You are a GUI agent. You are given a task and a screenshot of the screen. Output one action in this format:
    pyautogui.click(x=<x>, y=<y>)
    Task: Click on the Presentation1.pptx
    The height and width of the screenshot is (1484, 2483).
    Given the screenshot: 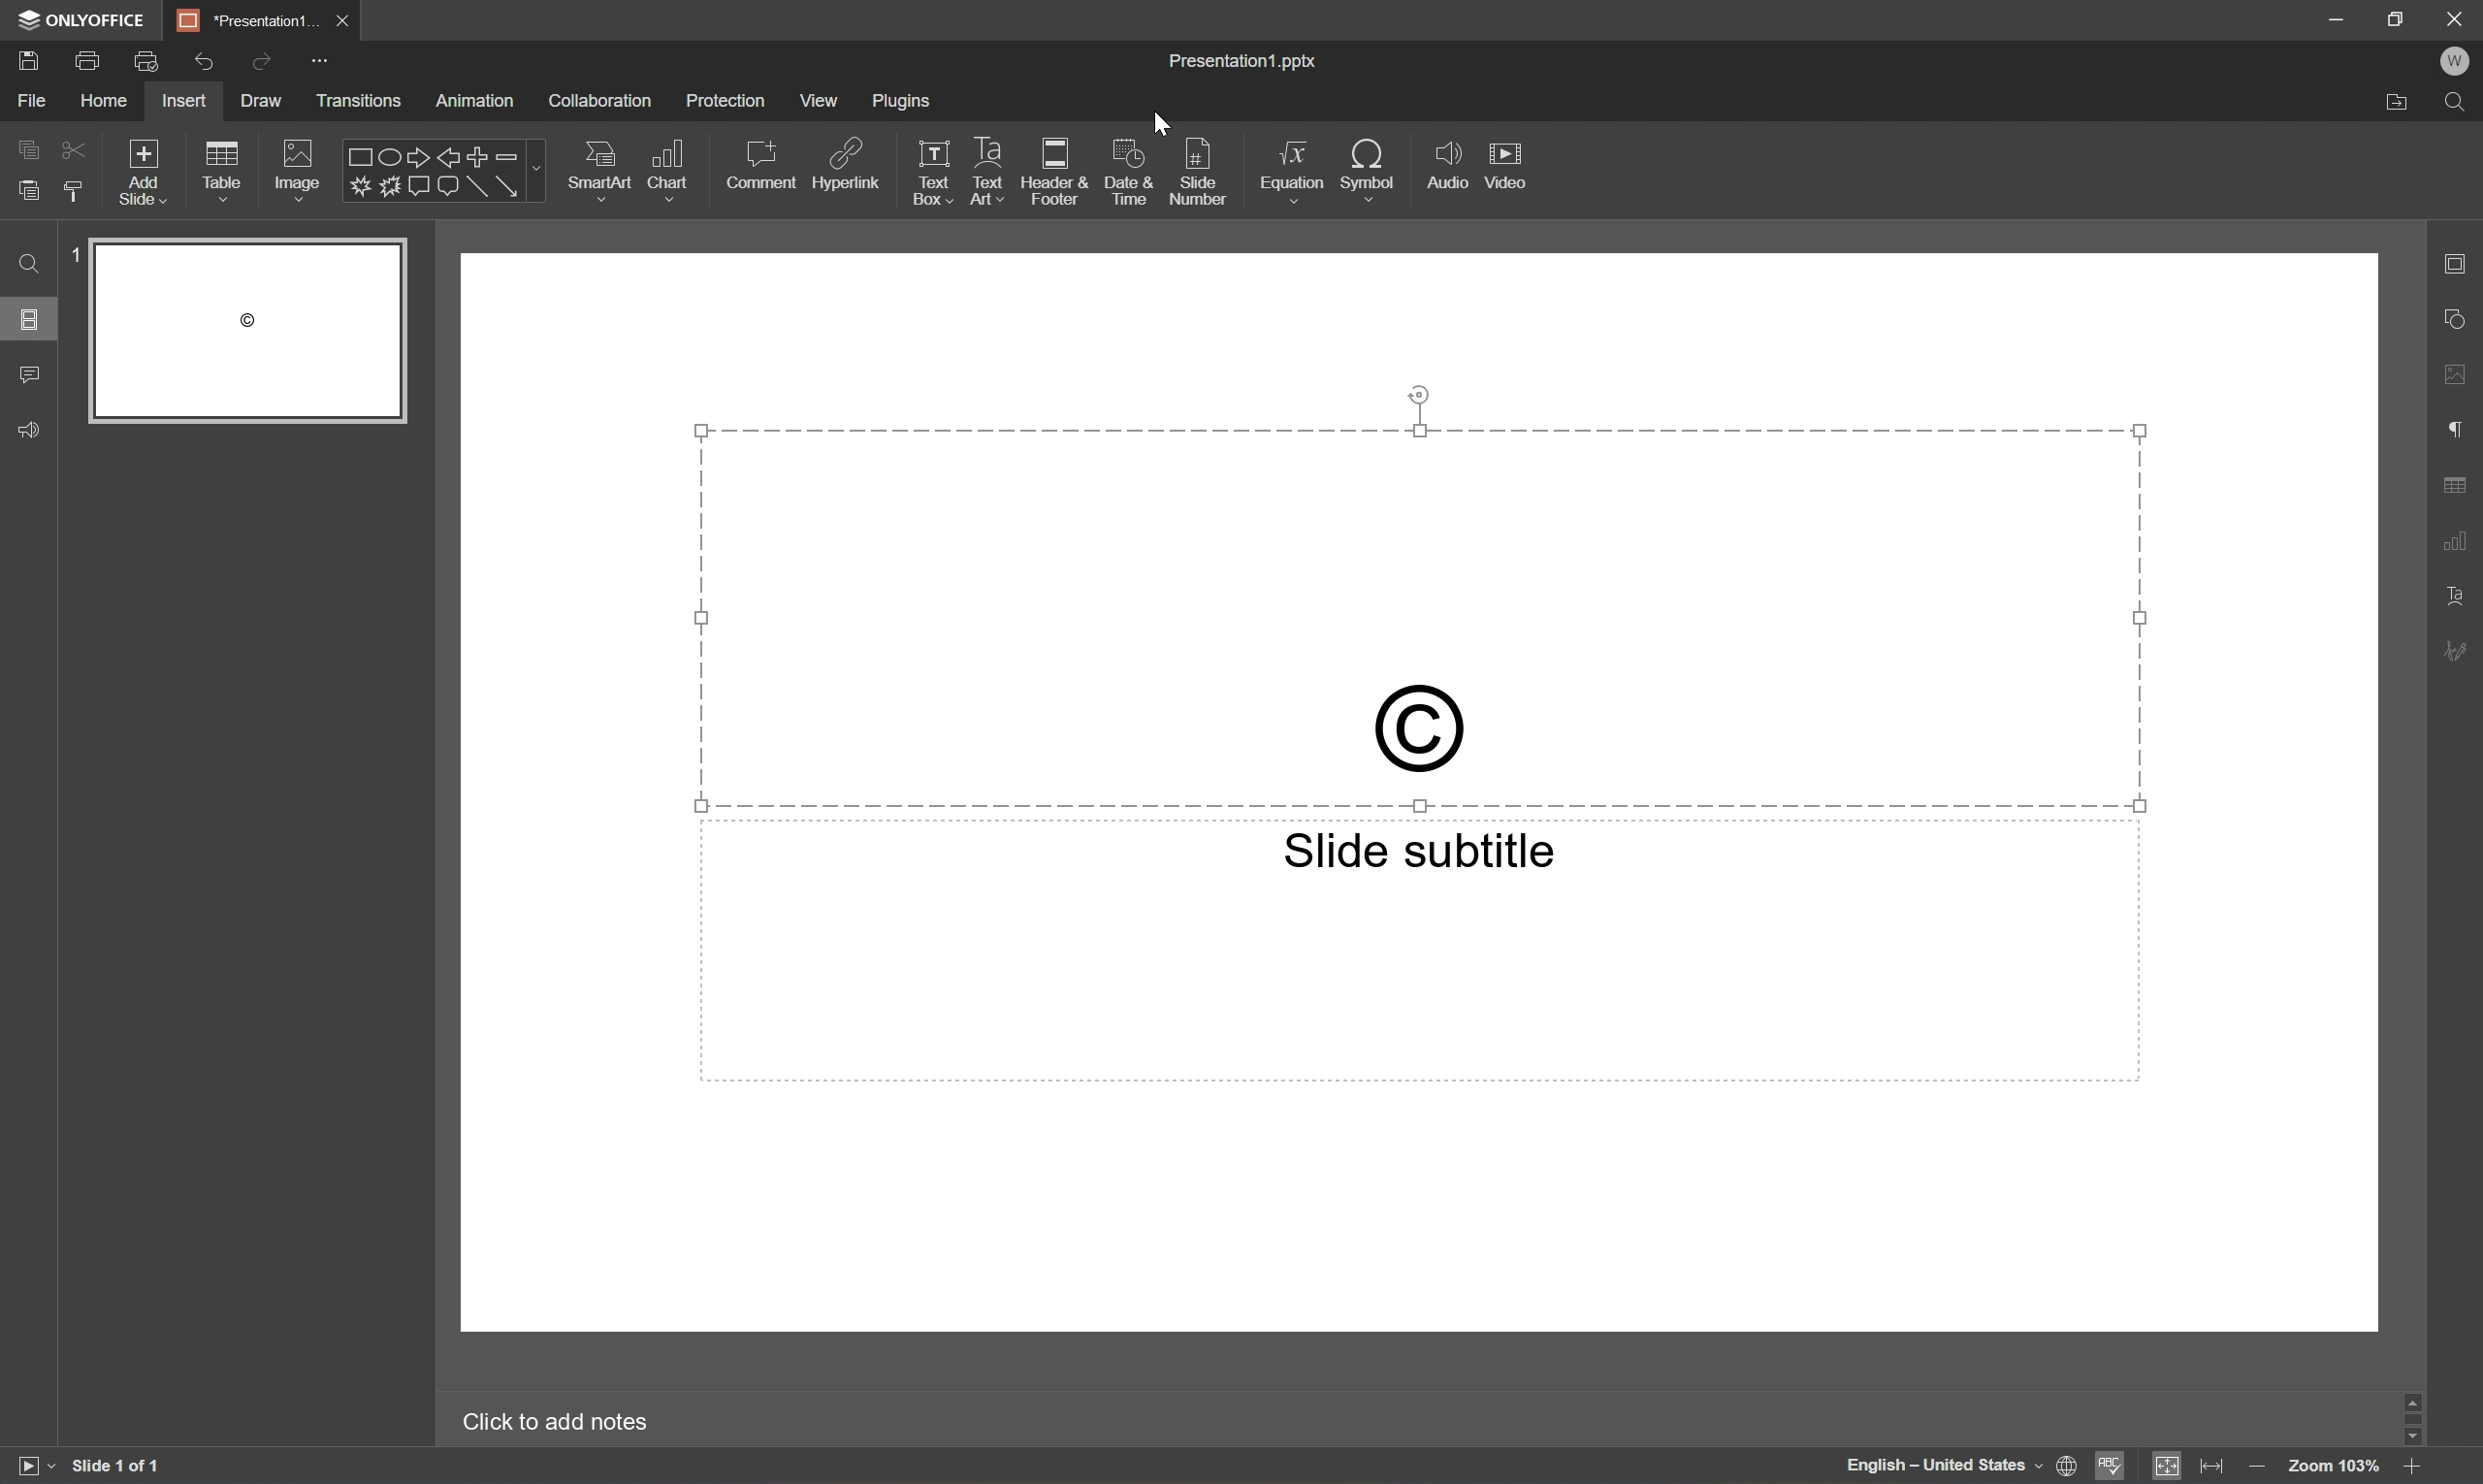 What is the action you would take?
    pyautogui.click(x=1246, y=63)
    